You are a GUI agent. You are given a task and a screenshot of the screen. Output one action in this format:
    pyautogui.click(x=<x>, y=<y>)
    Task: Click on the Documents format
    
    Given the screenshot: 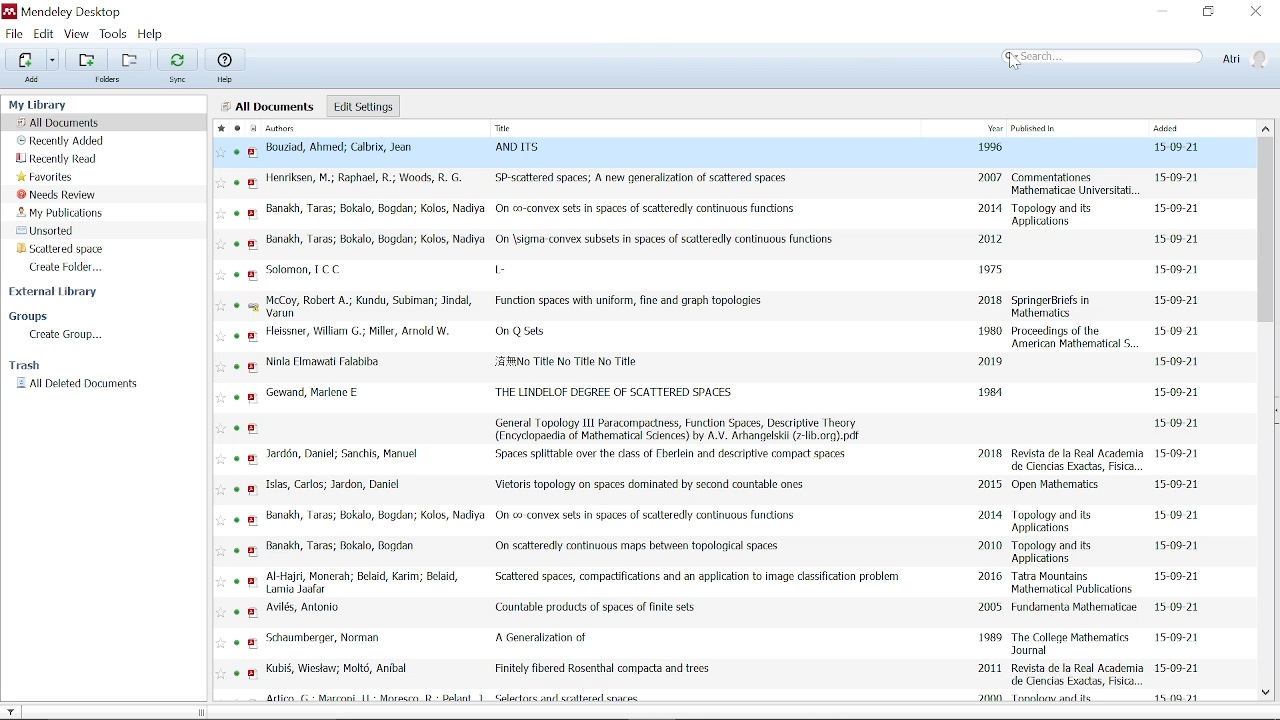 What is the action you would take?
    pyautogui.click(x=252, y=128)
    